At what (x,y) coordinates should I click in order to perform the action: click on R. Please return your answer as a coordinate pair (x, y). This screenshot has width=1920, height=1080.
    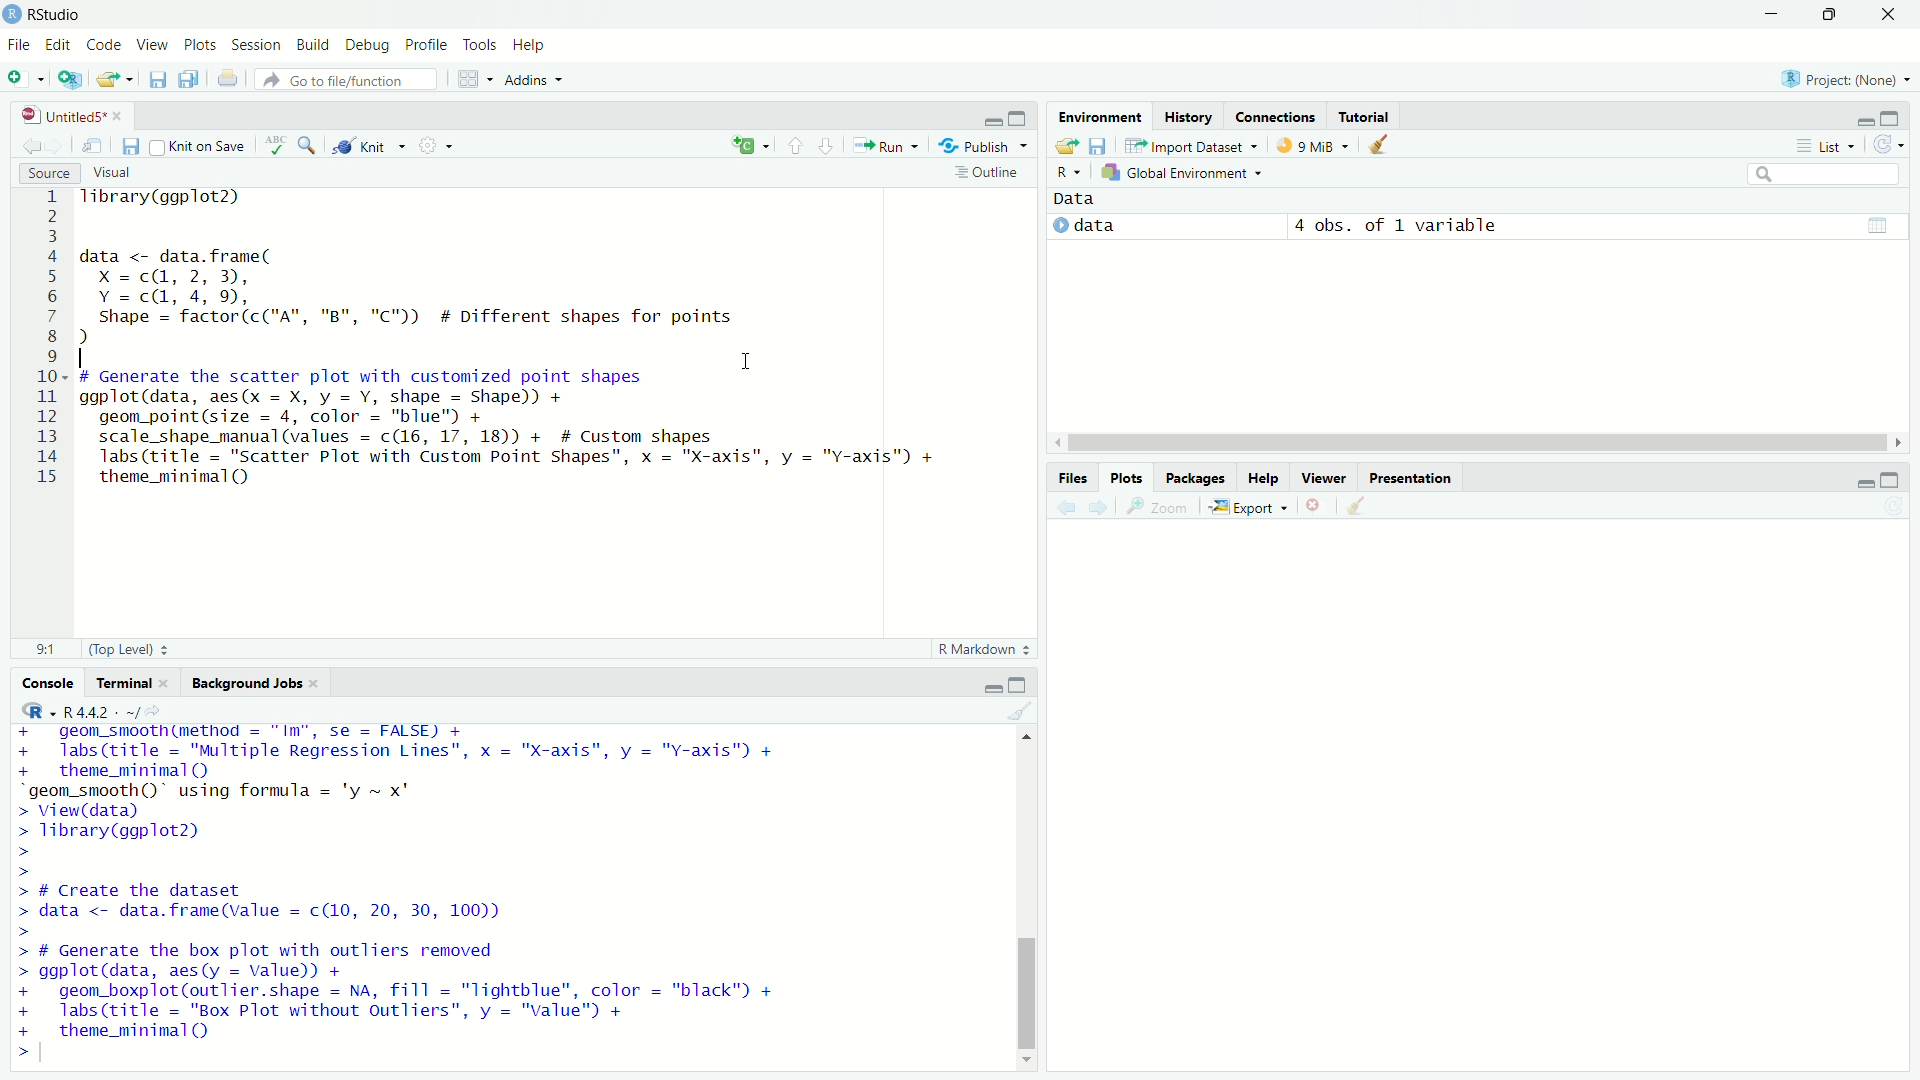
    Looking at the image, I should click on (1069, 174).